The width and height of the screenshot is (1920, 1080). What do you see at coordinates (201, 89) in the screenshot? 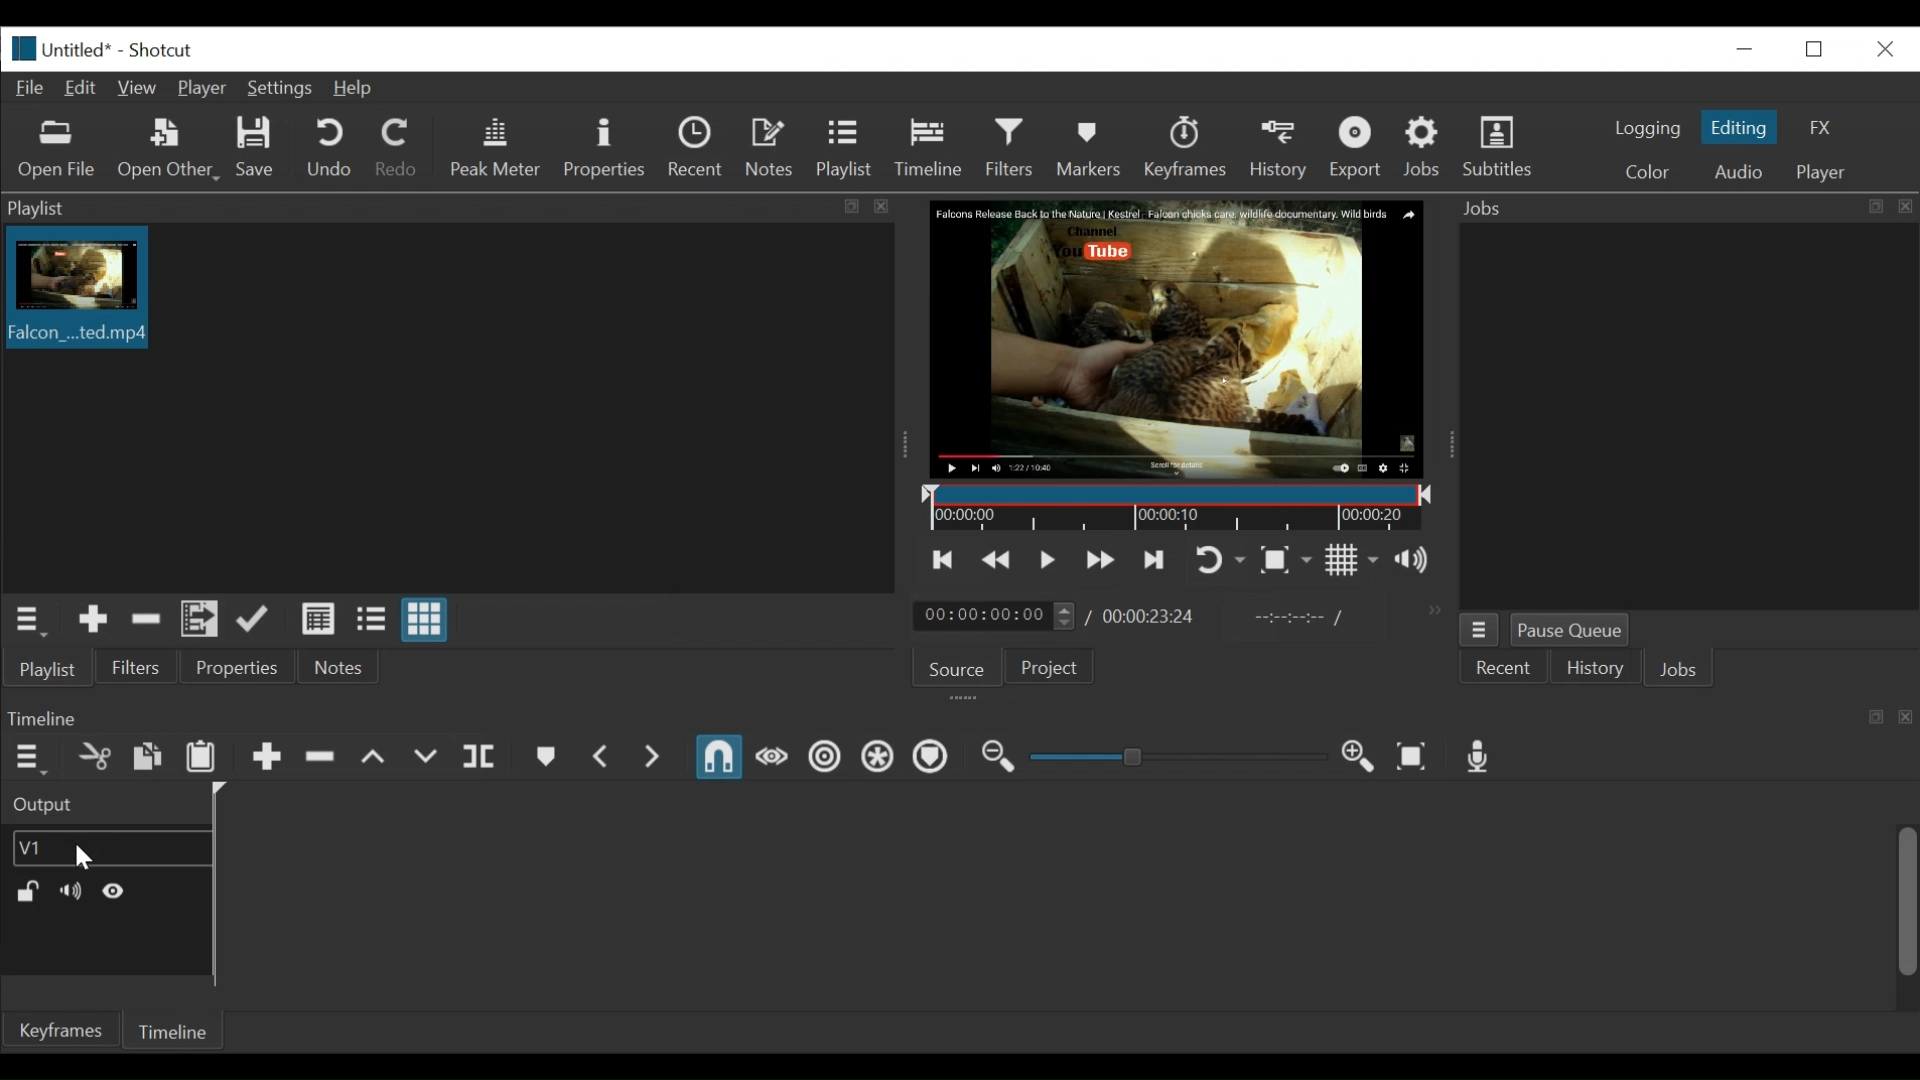
I see `Player` at bounding box center [201, 89].